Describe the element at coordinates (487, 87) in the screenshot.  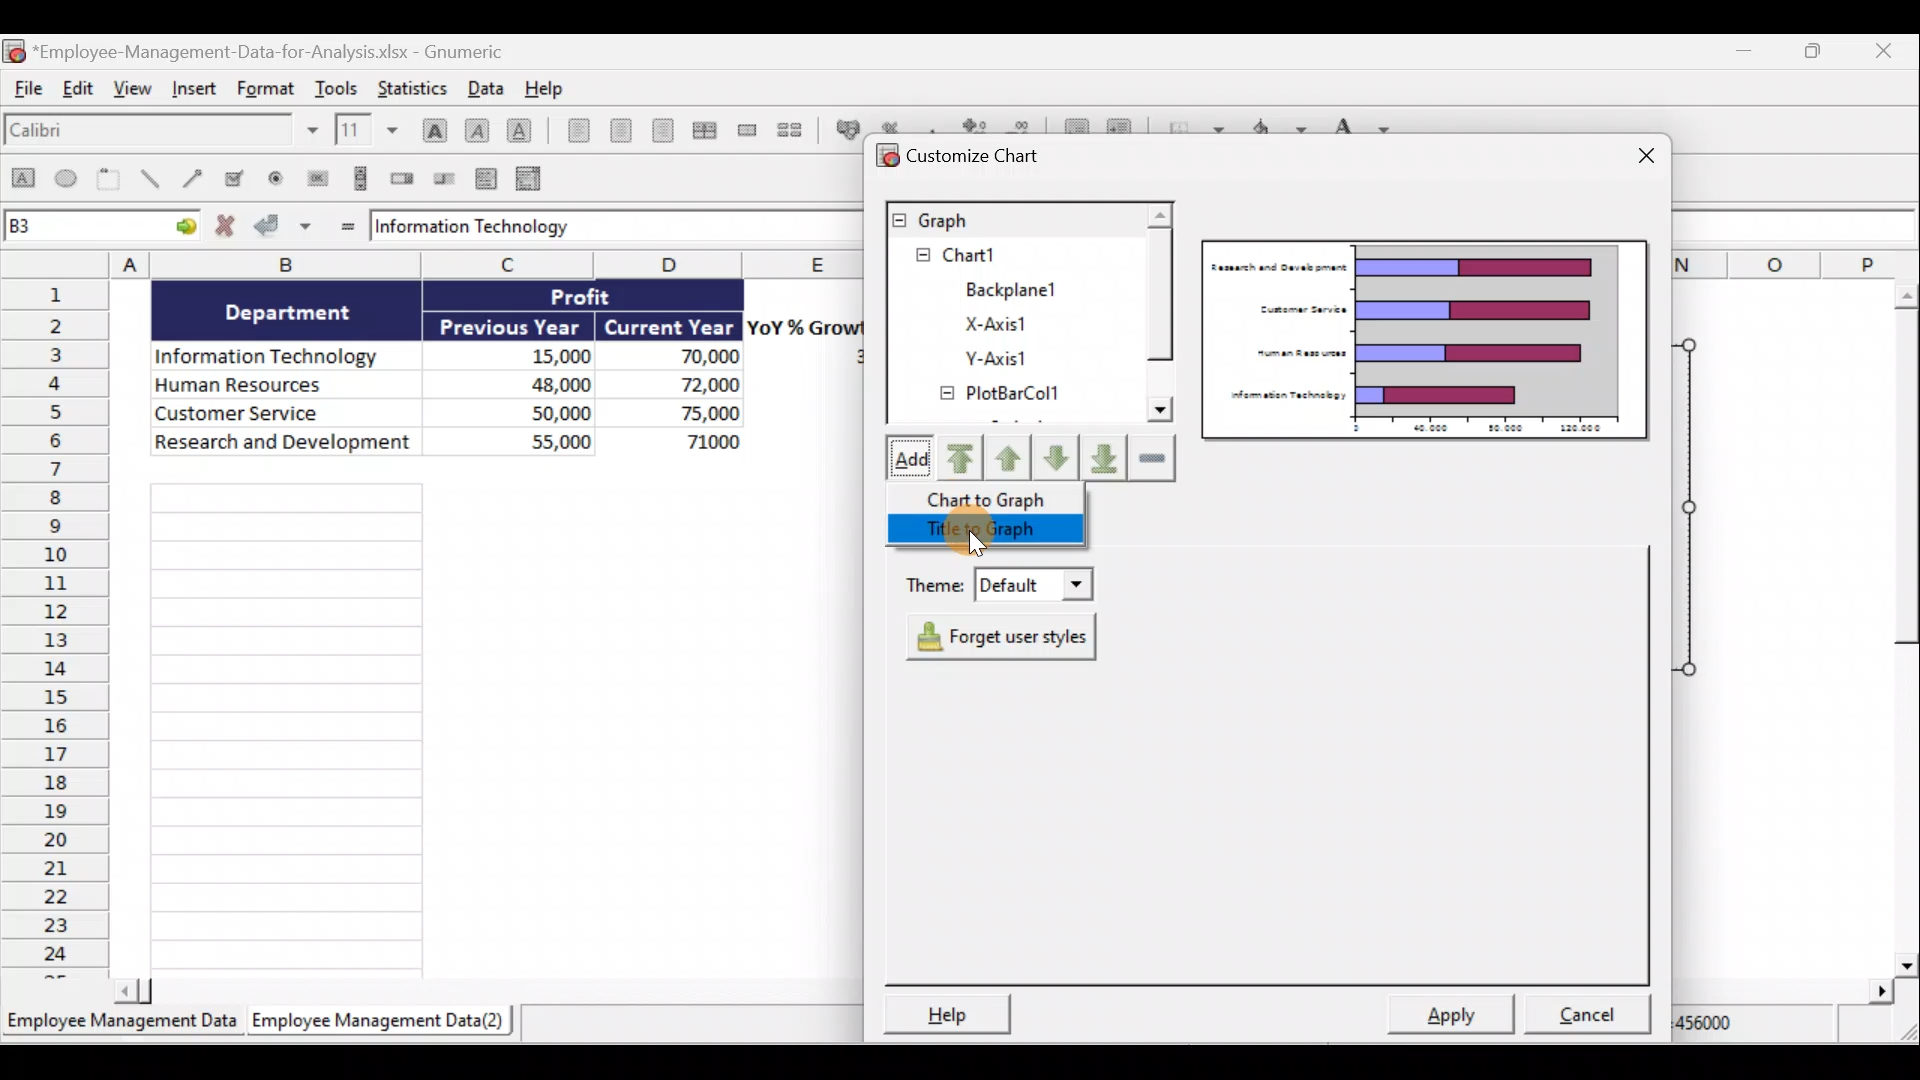
I see `Data` at that location.